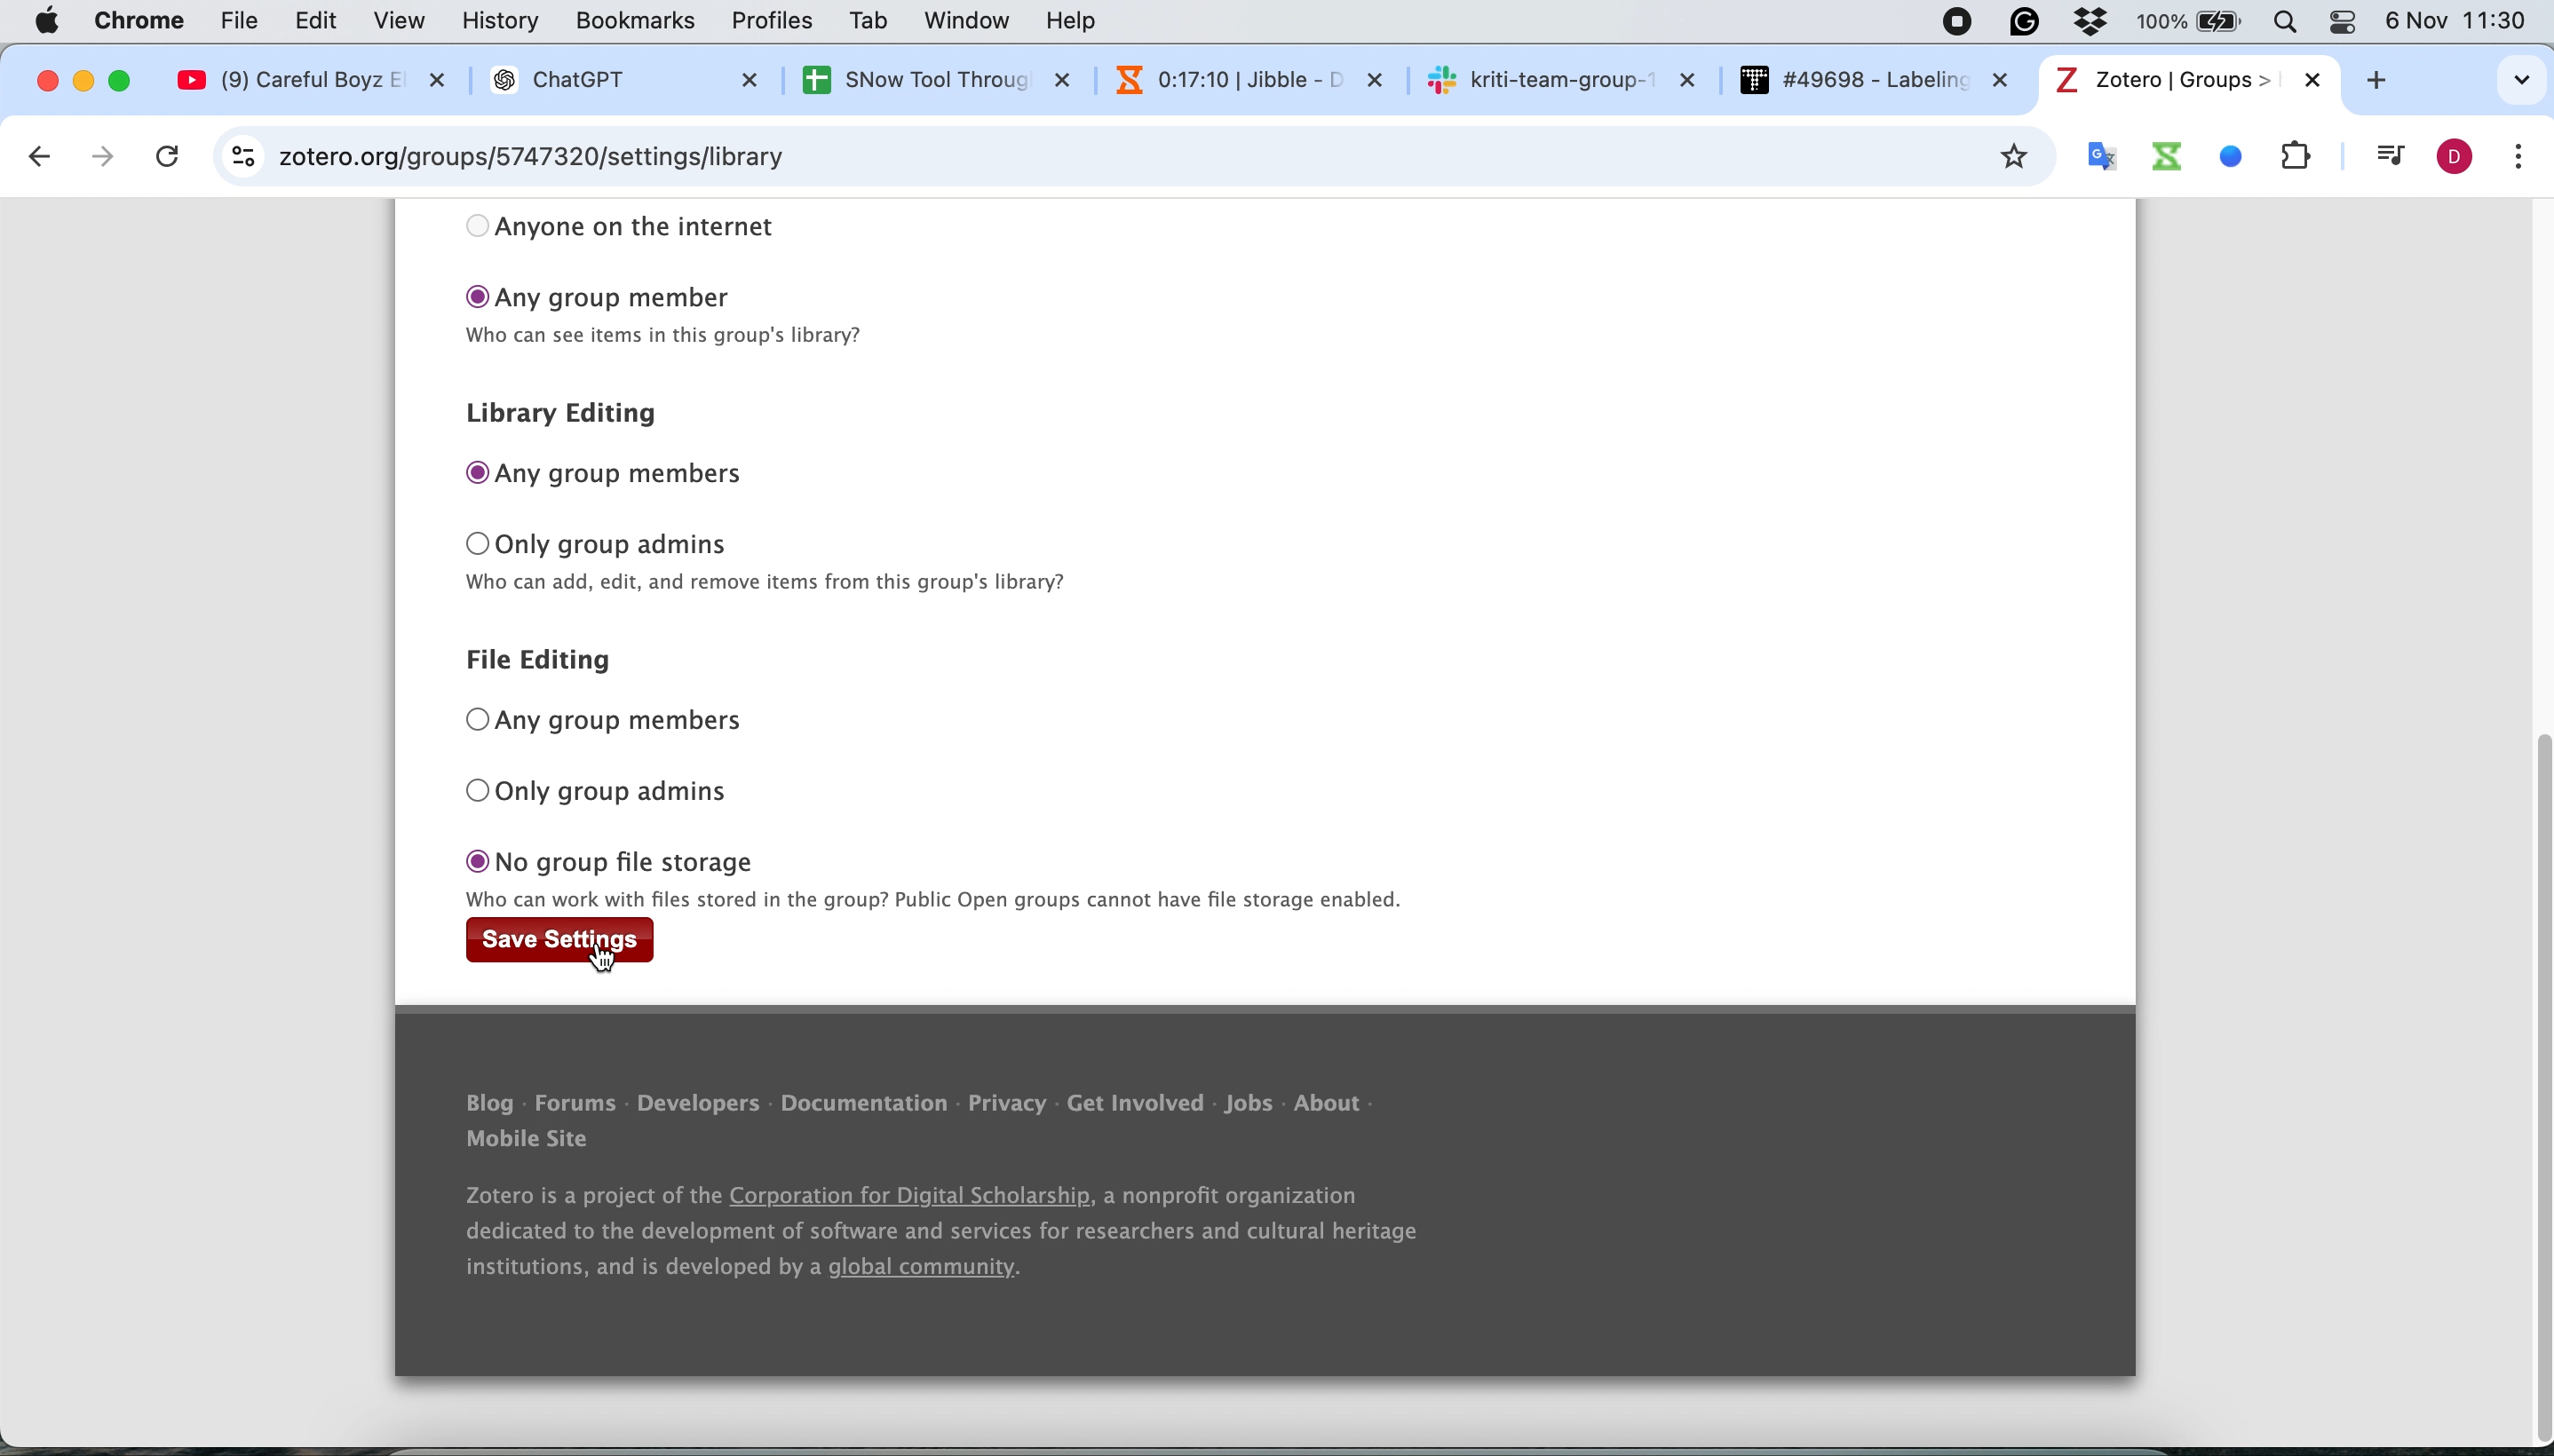 This screenshot has height=1456, width=2554. What do you see at coordinates (604, 787) in the screenshot?
I see `only group admins` at bounding box center [604, 787].